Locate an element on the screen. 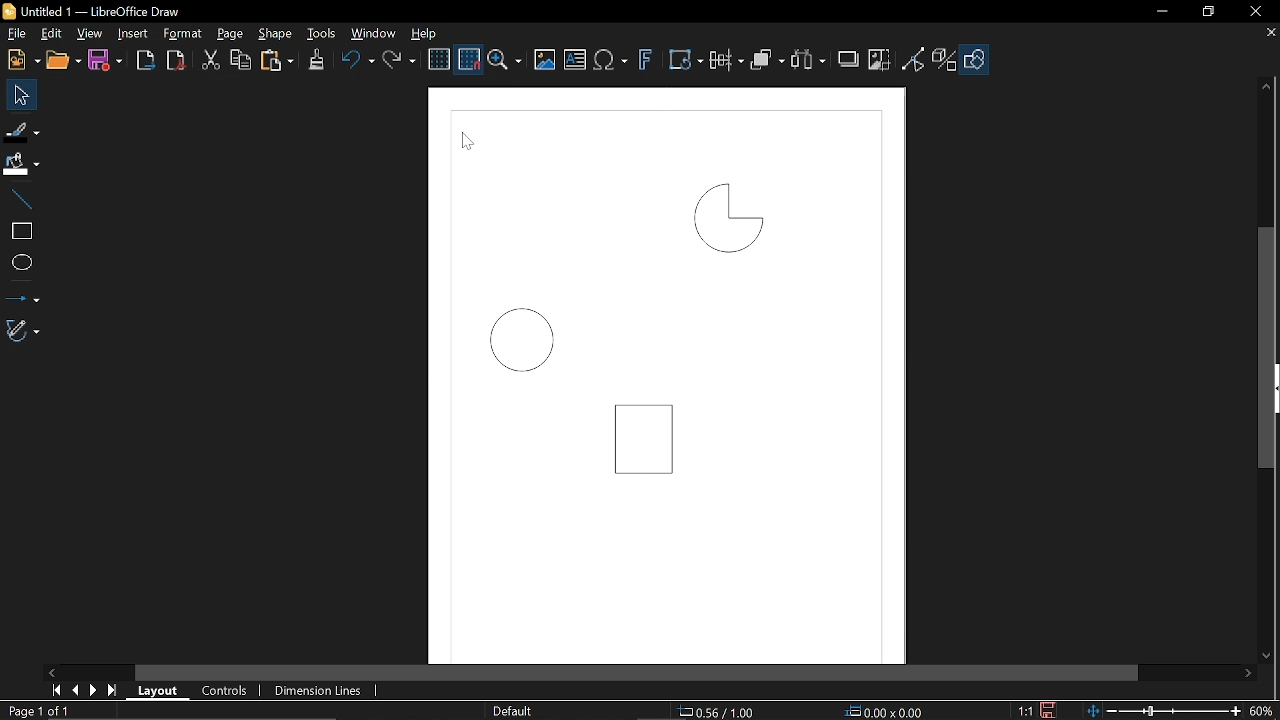  REstore down is located at coordinates (1211, 15).